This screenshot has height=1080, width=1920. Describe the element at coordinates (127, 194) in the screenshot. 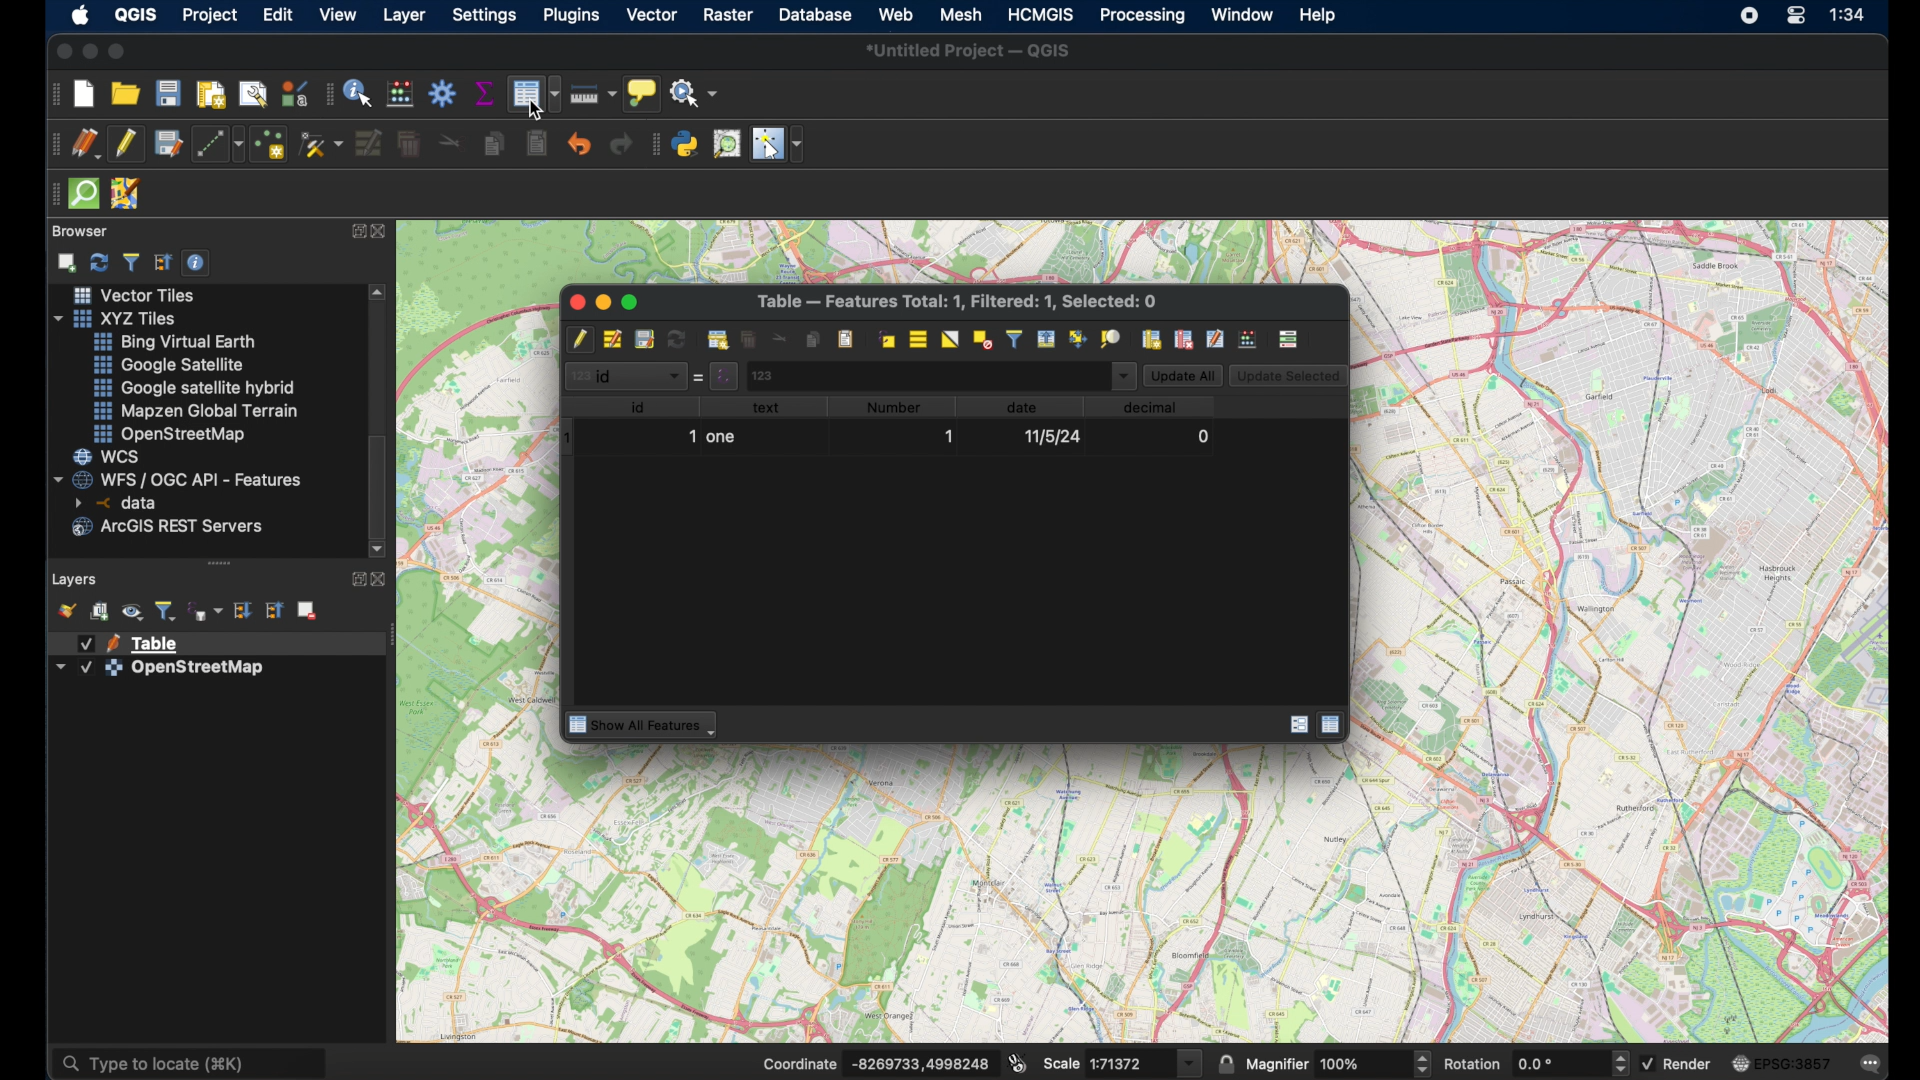

I see `josh remote` at that location.